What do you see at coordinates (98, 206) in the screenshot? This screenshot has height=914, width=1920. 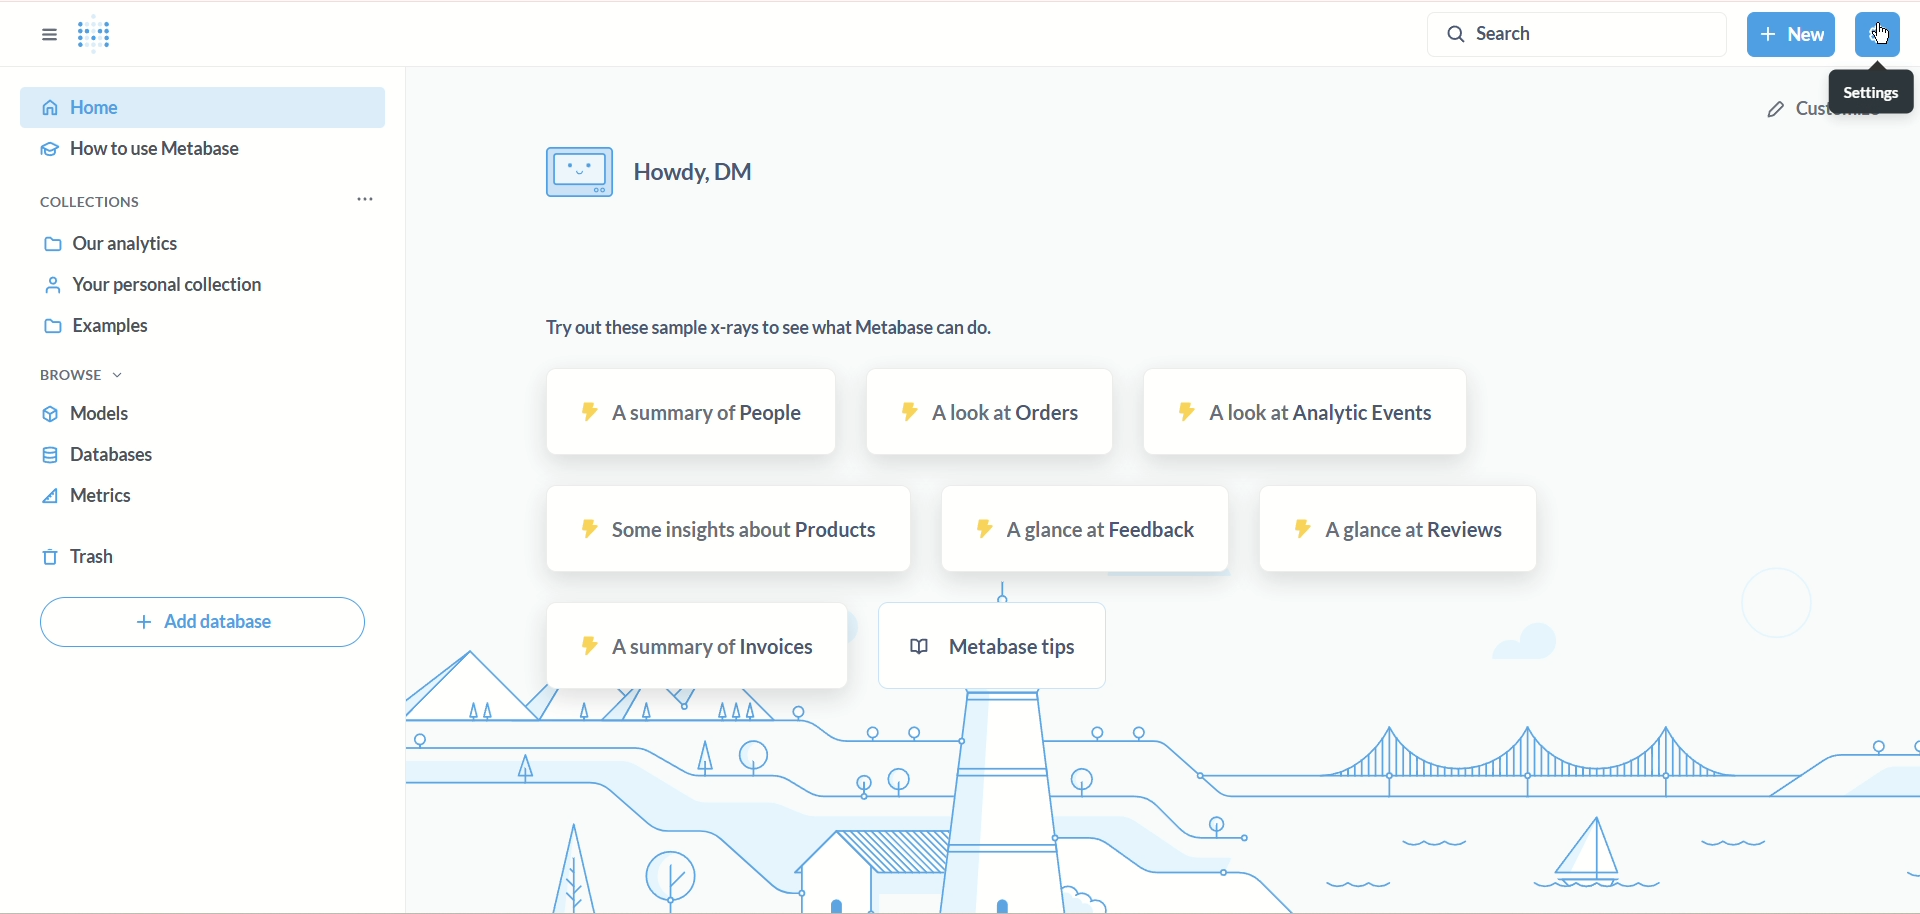 I see `collections` at bounding box center [98, 206].